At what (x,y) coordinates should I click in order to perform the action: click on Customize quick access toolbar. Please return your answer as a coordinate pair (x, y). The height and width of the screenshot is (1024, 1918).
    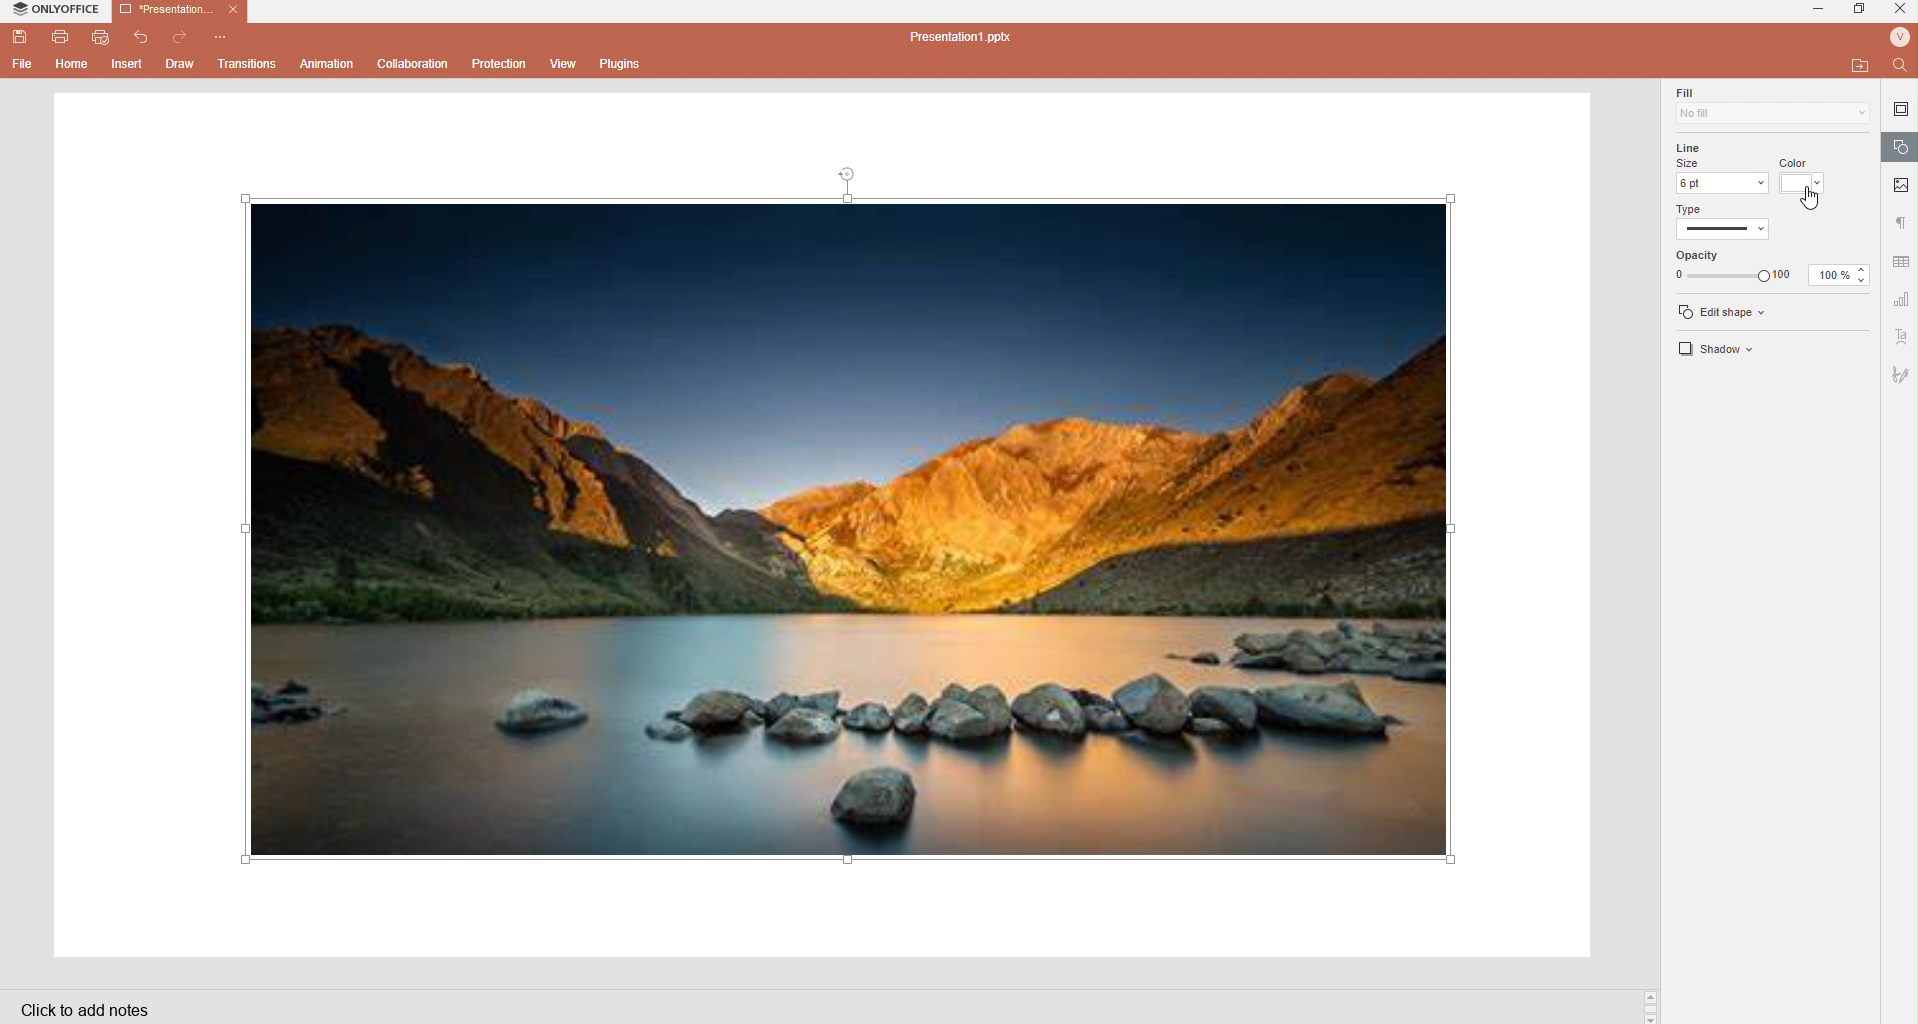
    Looking at the image, I should click on (223, 35).